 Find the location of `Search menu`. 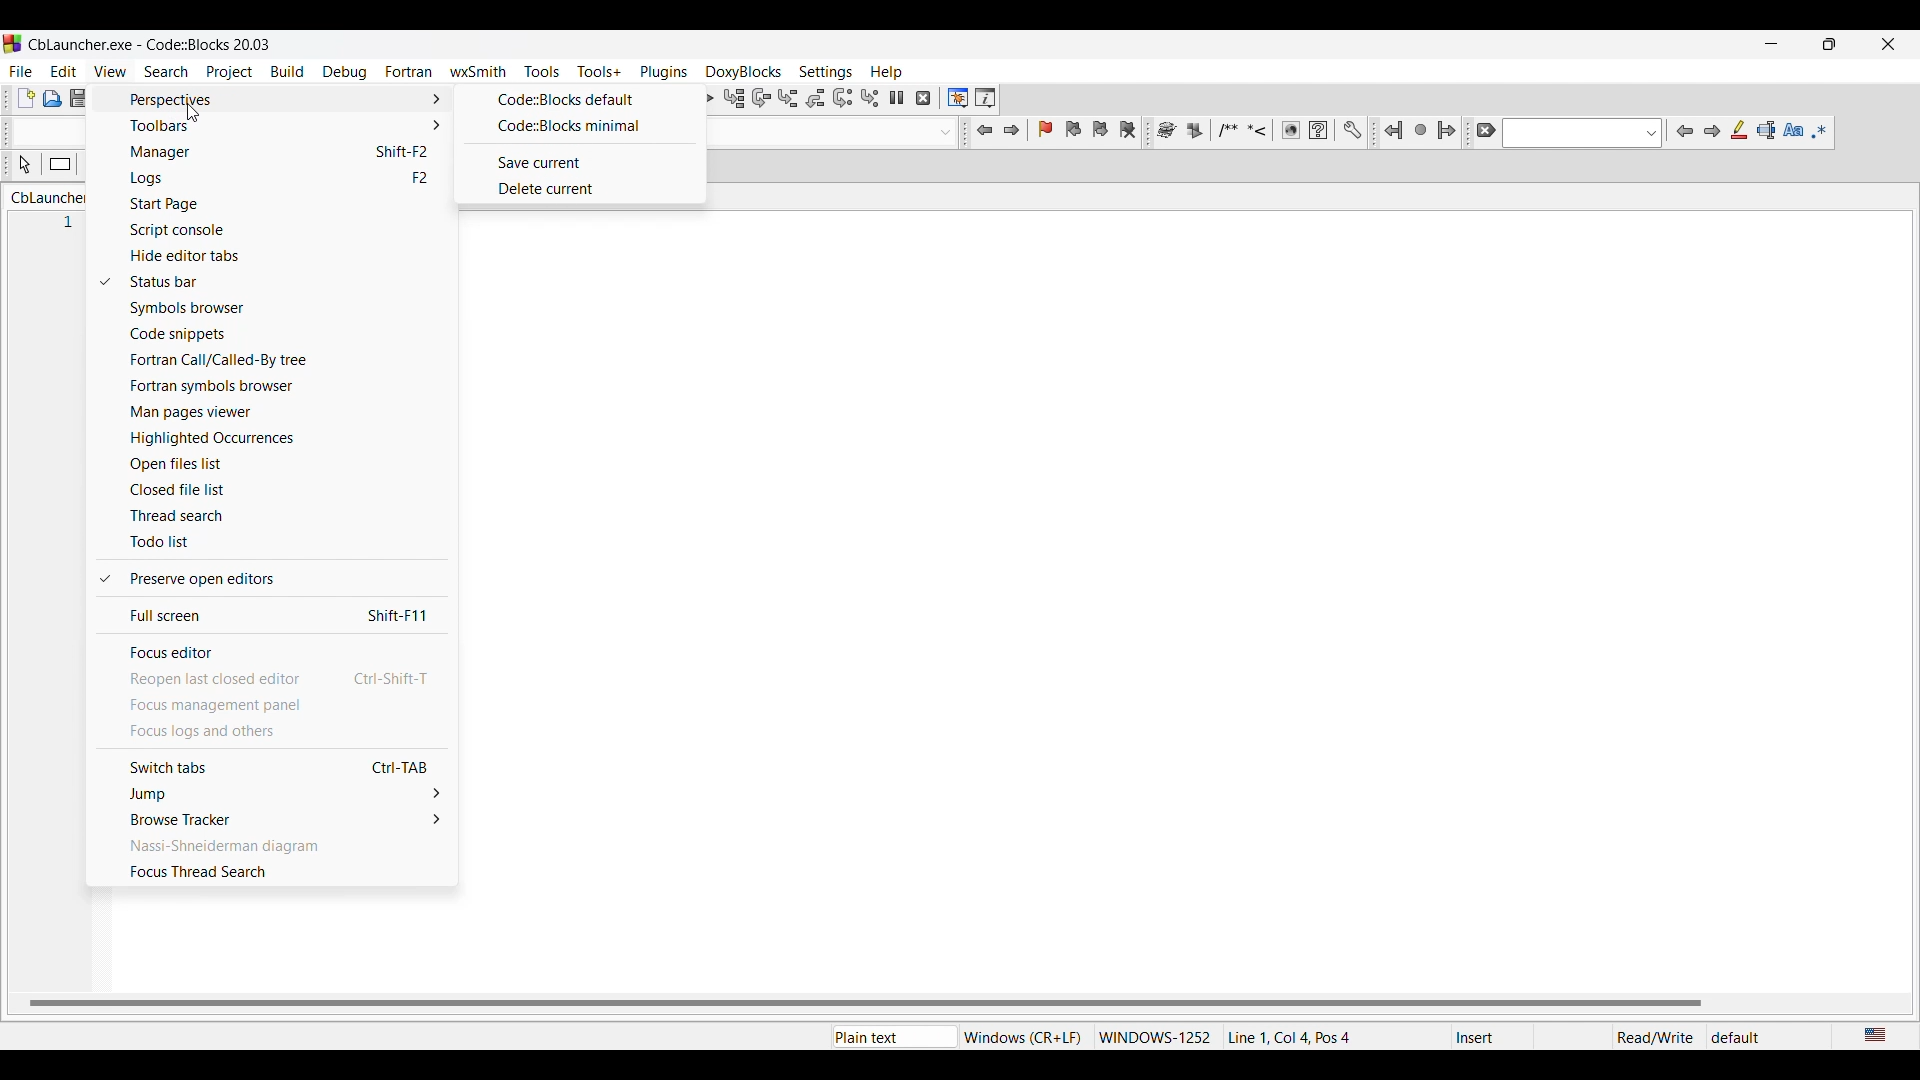

Search menu is located at coordinates (167, 71).